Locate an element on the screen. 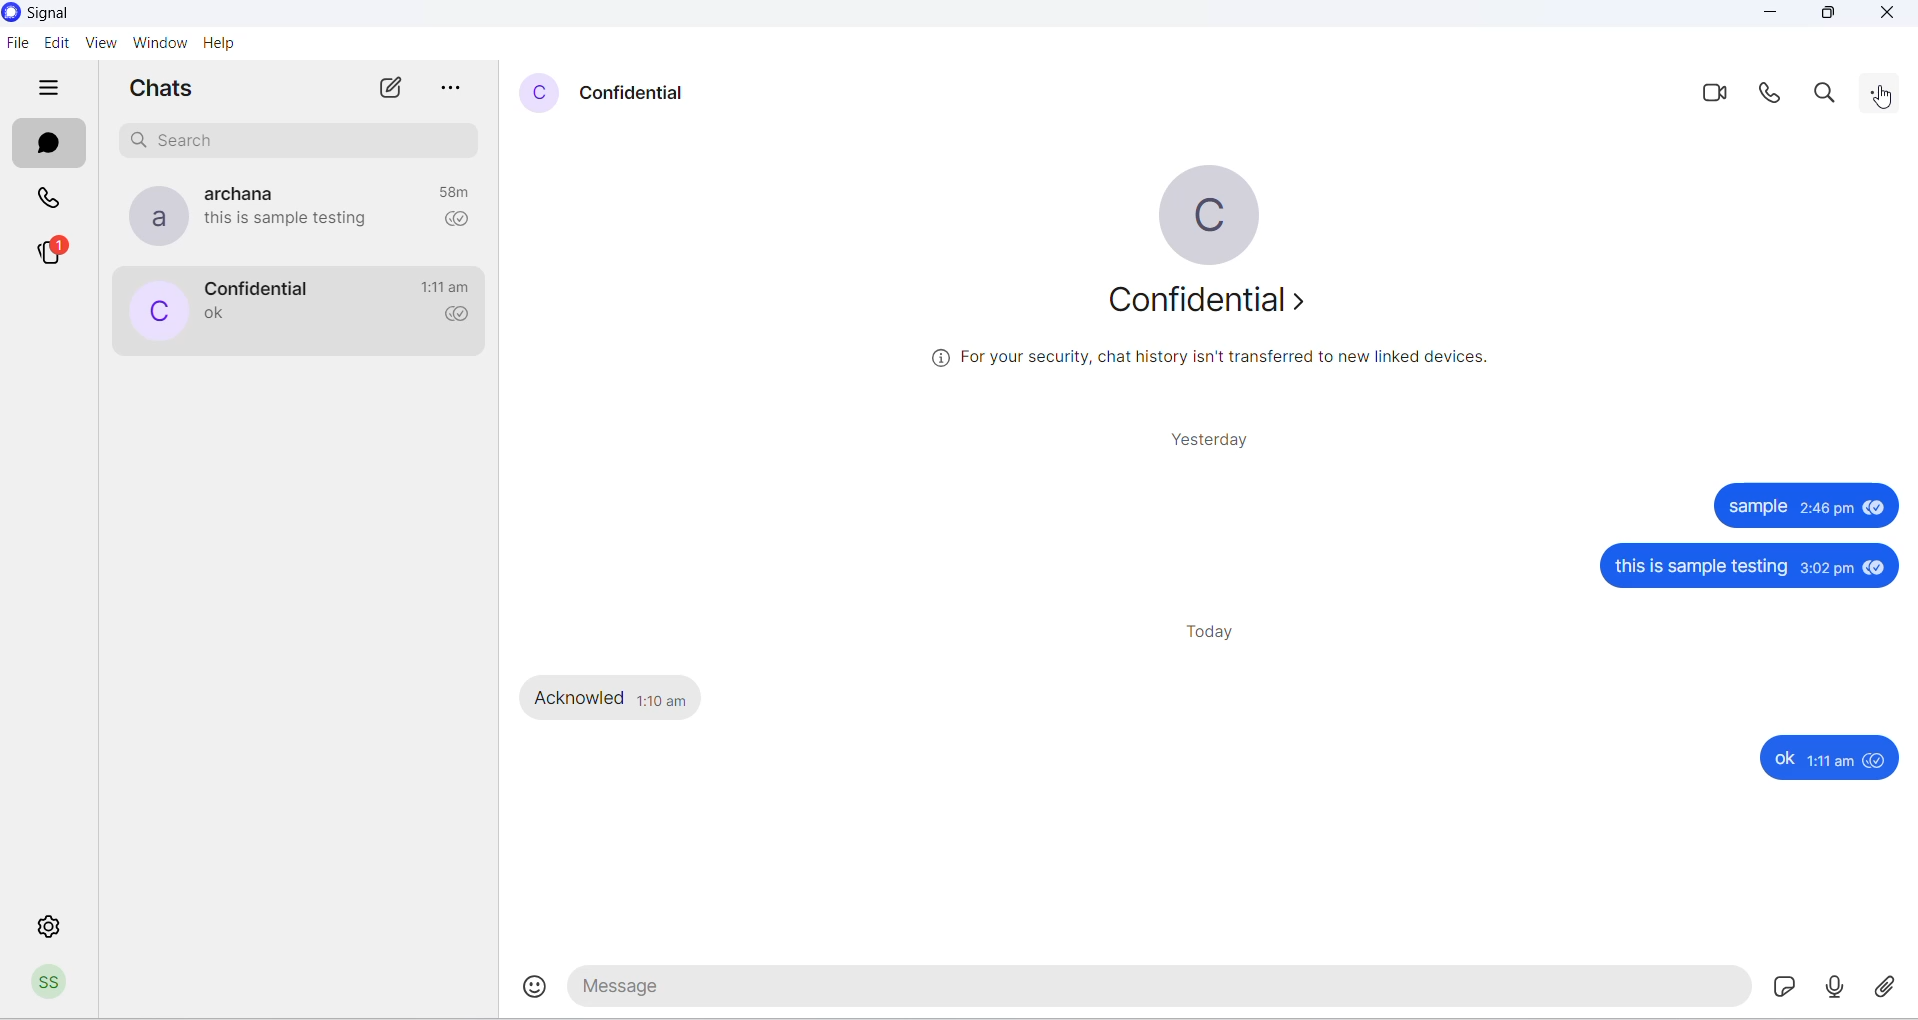 The image size is (1918, 1020). maximize is located at coordinates (1830, 18).